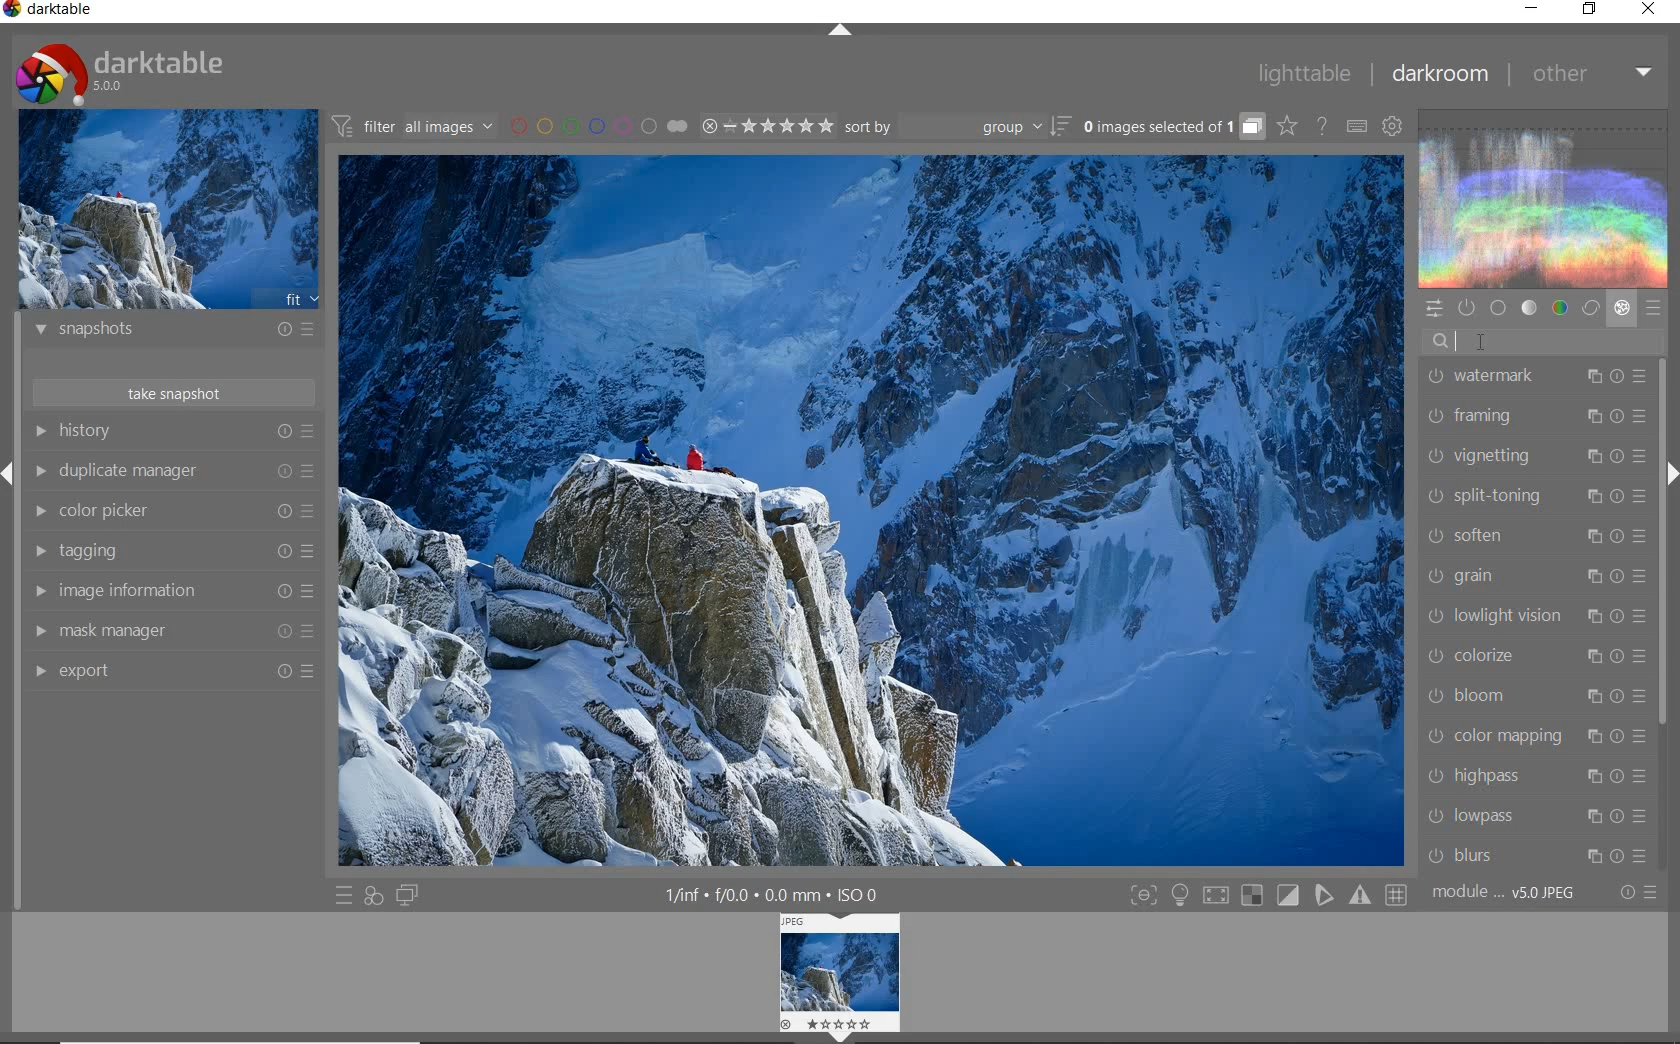 The width and height of the screenshot is (1680, 1044). I want to click on take snapshot, so click(177, 392).